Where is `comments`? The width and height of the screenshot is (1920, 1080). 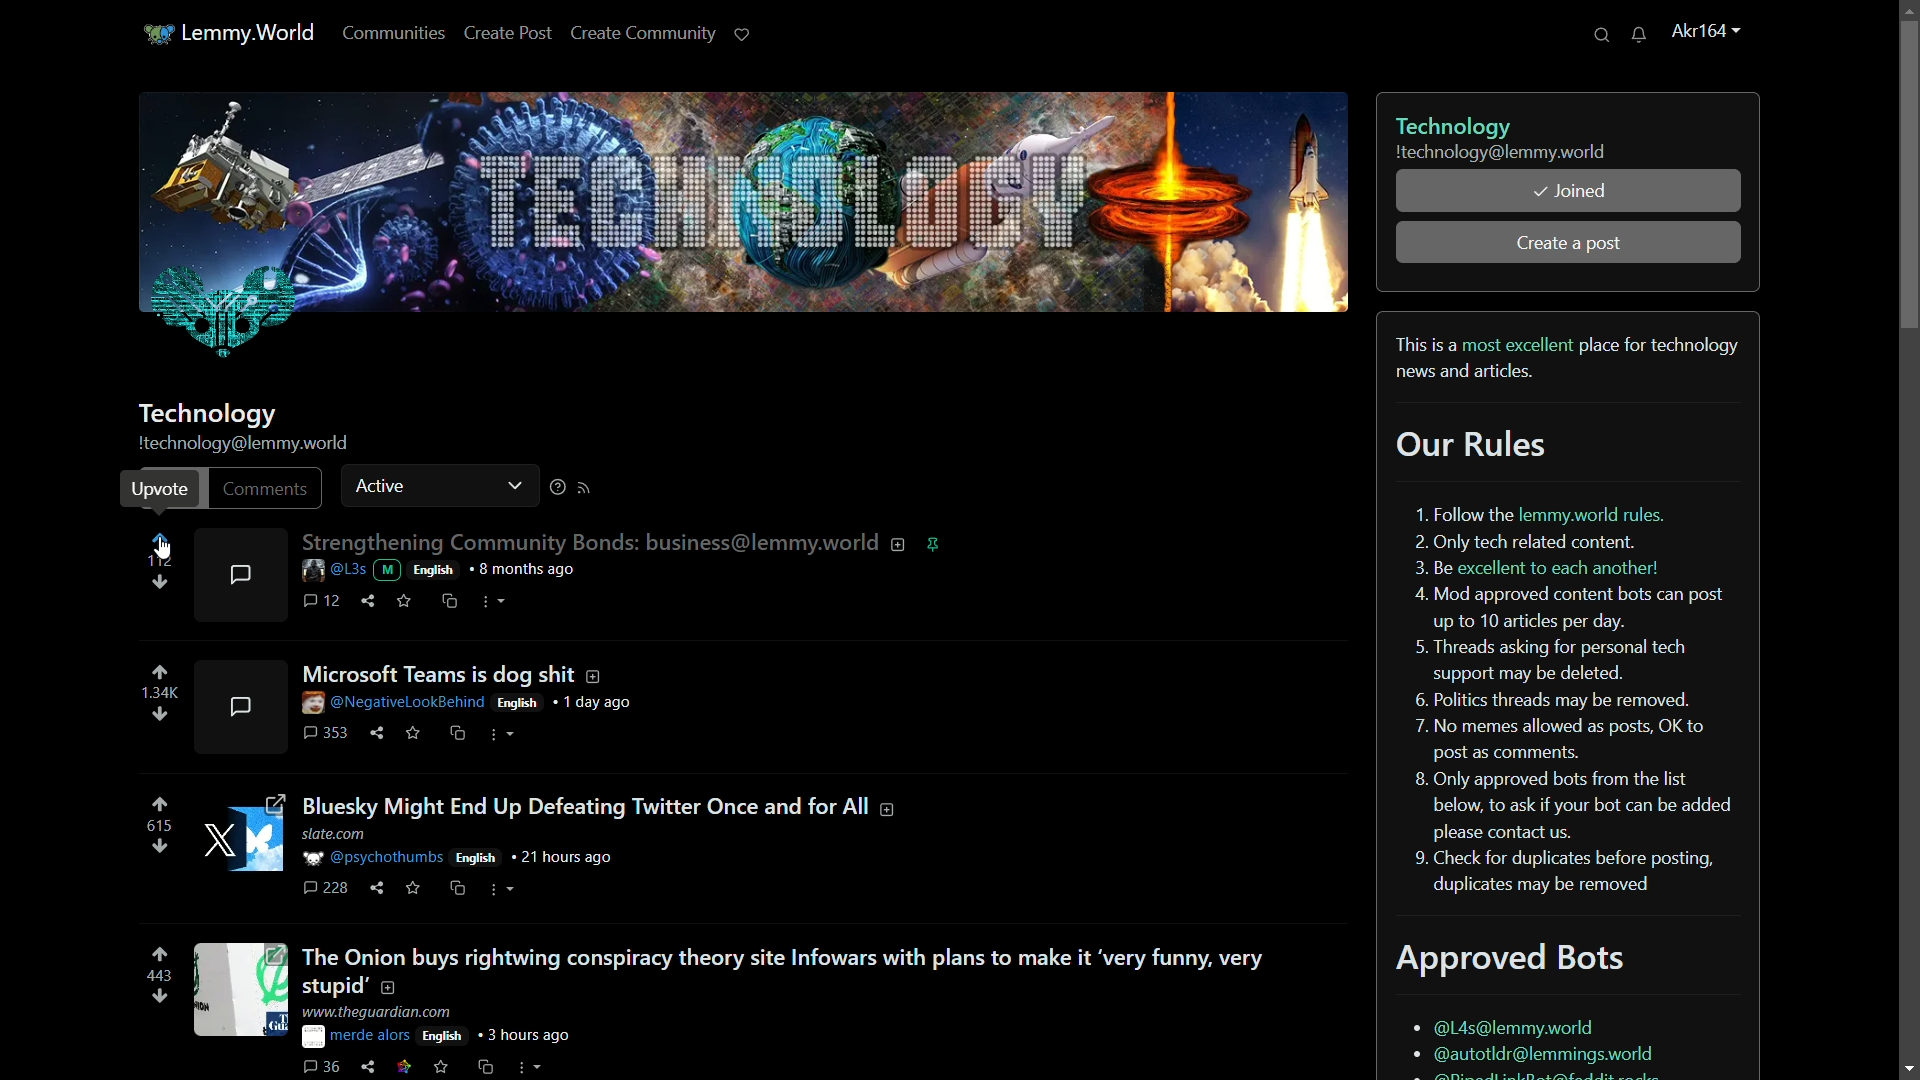 comments is located at coordinates (322, 887).